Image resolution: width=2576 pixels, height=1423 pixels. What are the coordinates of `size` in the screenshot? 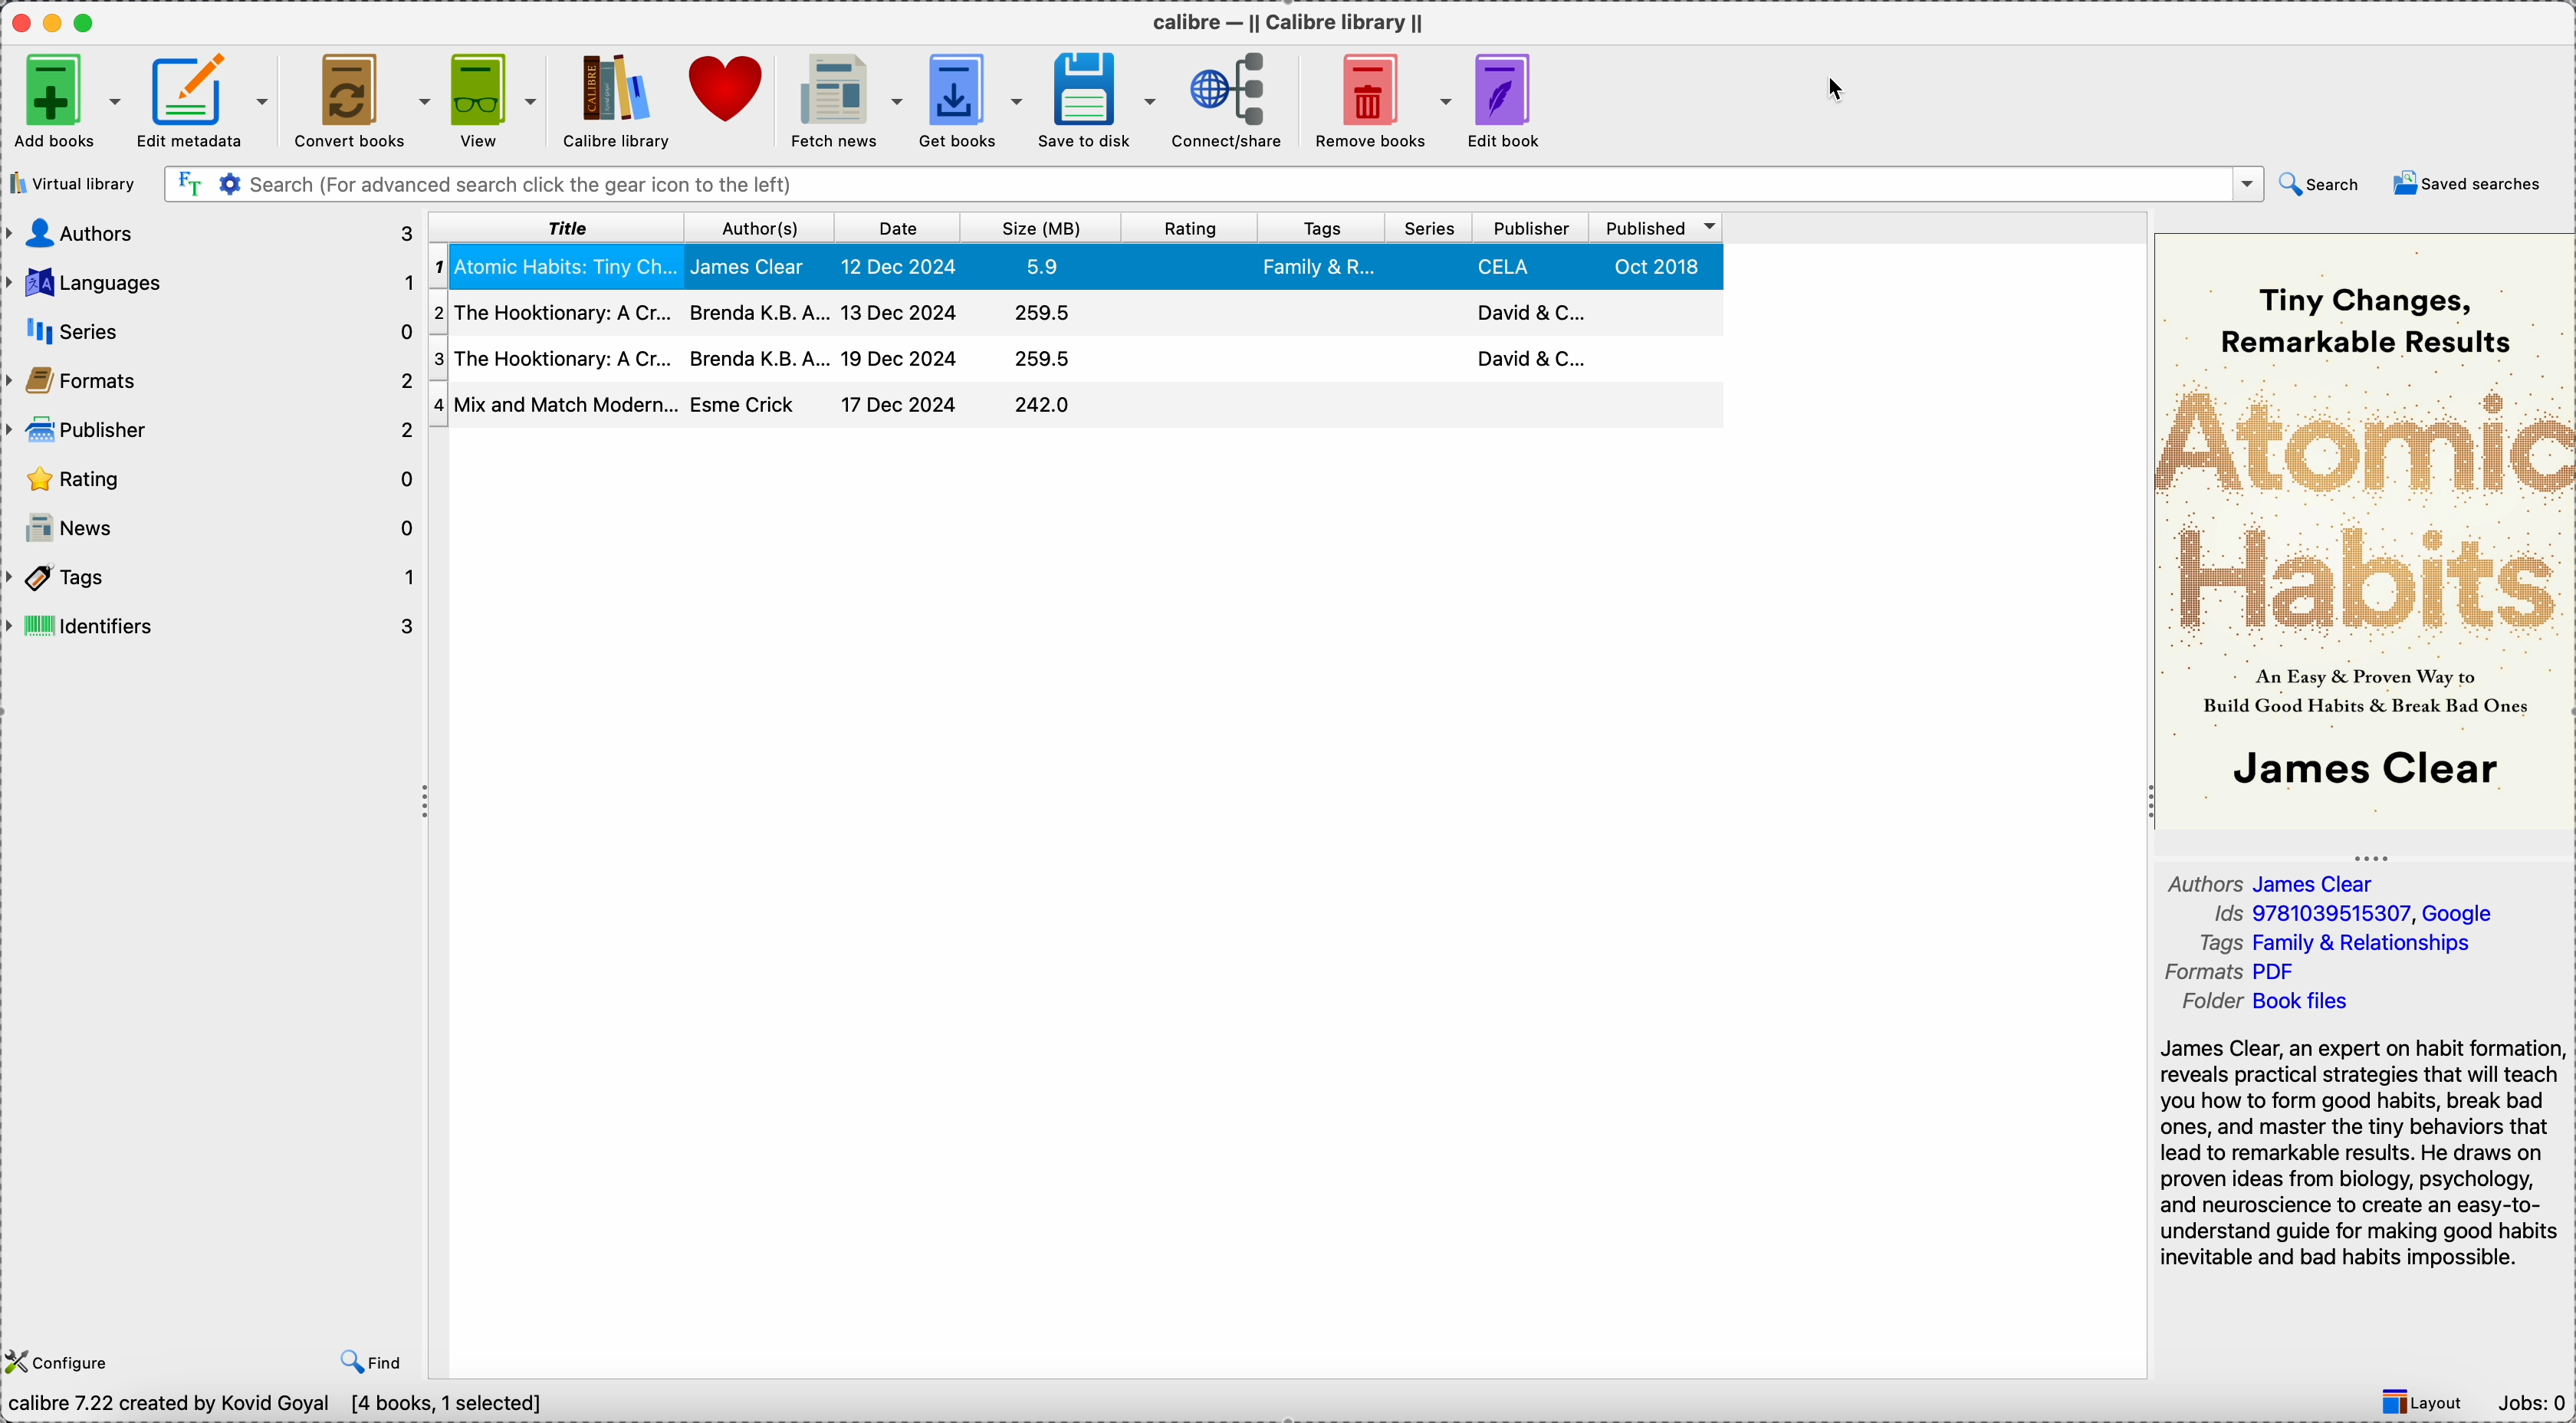 It's located at (1046, 228).